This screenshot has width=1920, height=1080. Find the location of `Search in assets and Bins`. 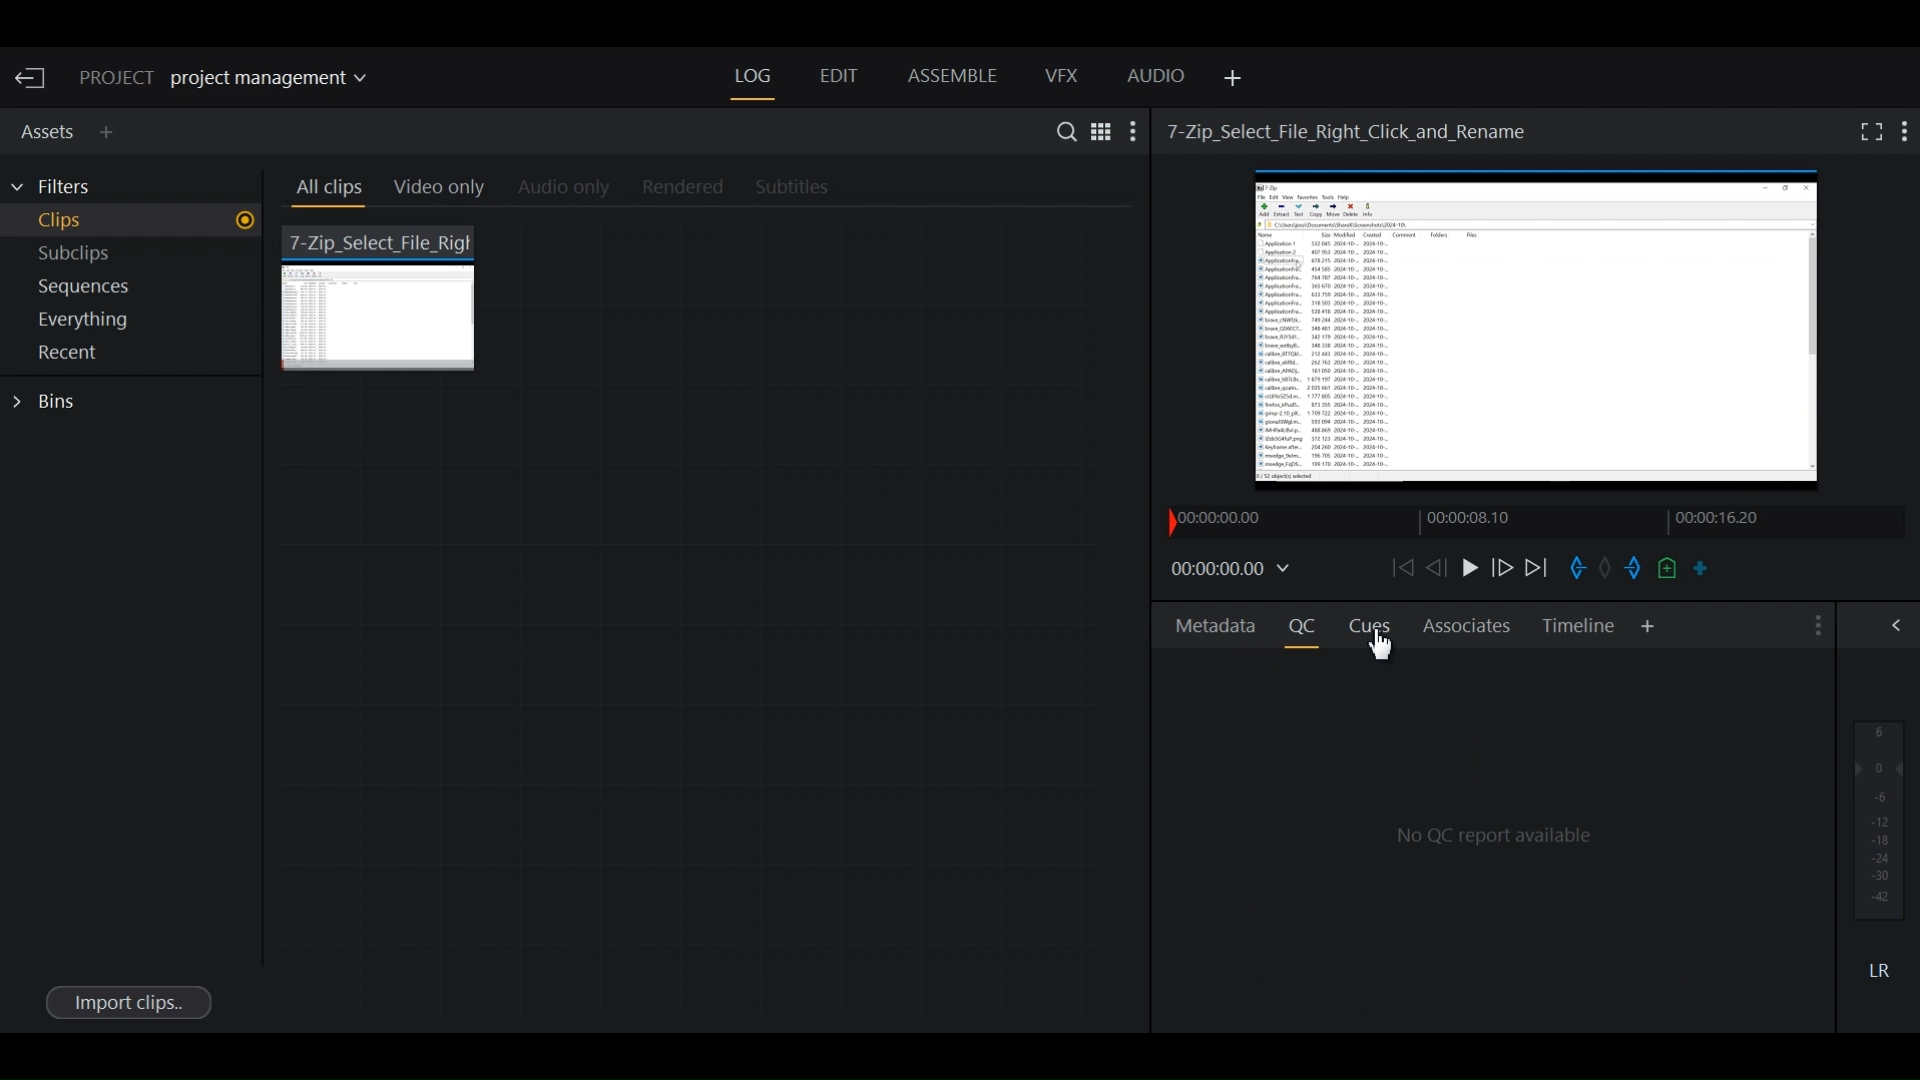

Search in assets and Bins is located at coordinates (1061, 131).